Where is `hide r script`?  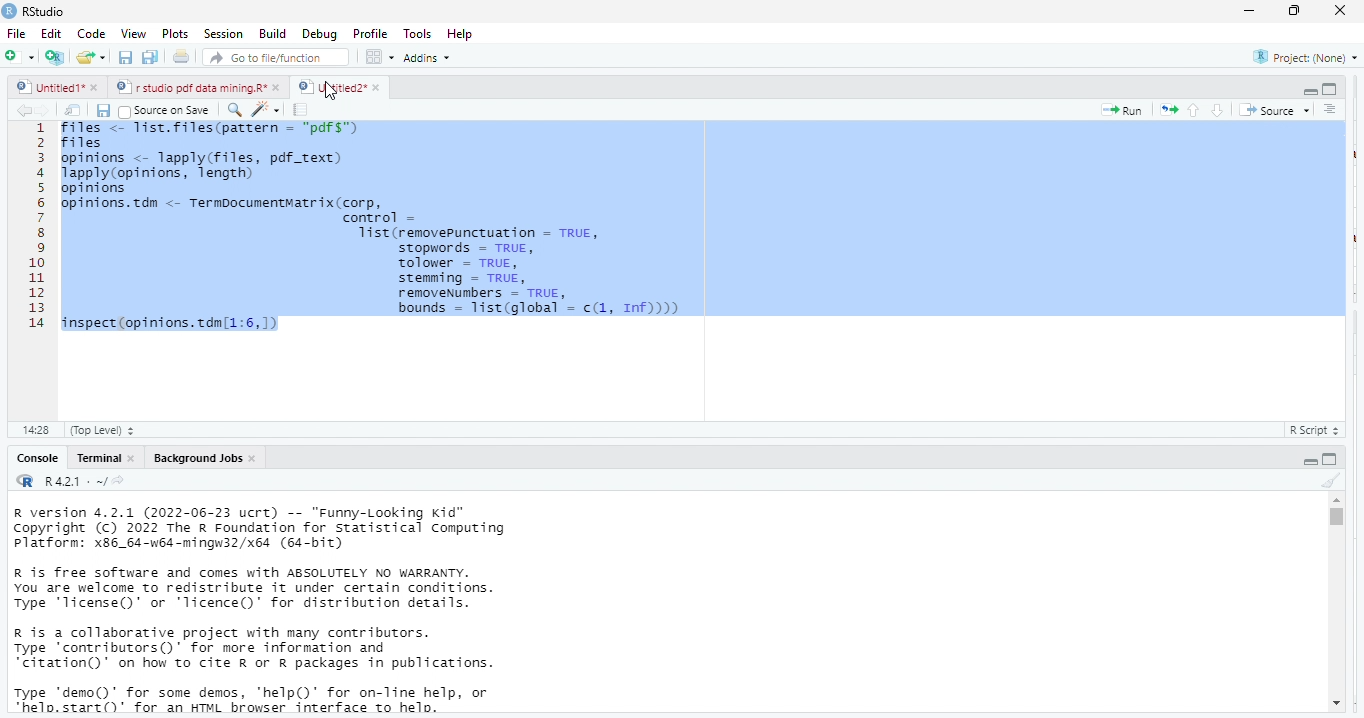 hide r script is located at coordinates (1311, 460).